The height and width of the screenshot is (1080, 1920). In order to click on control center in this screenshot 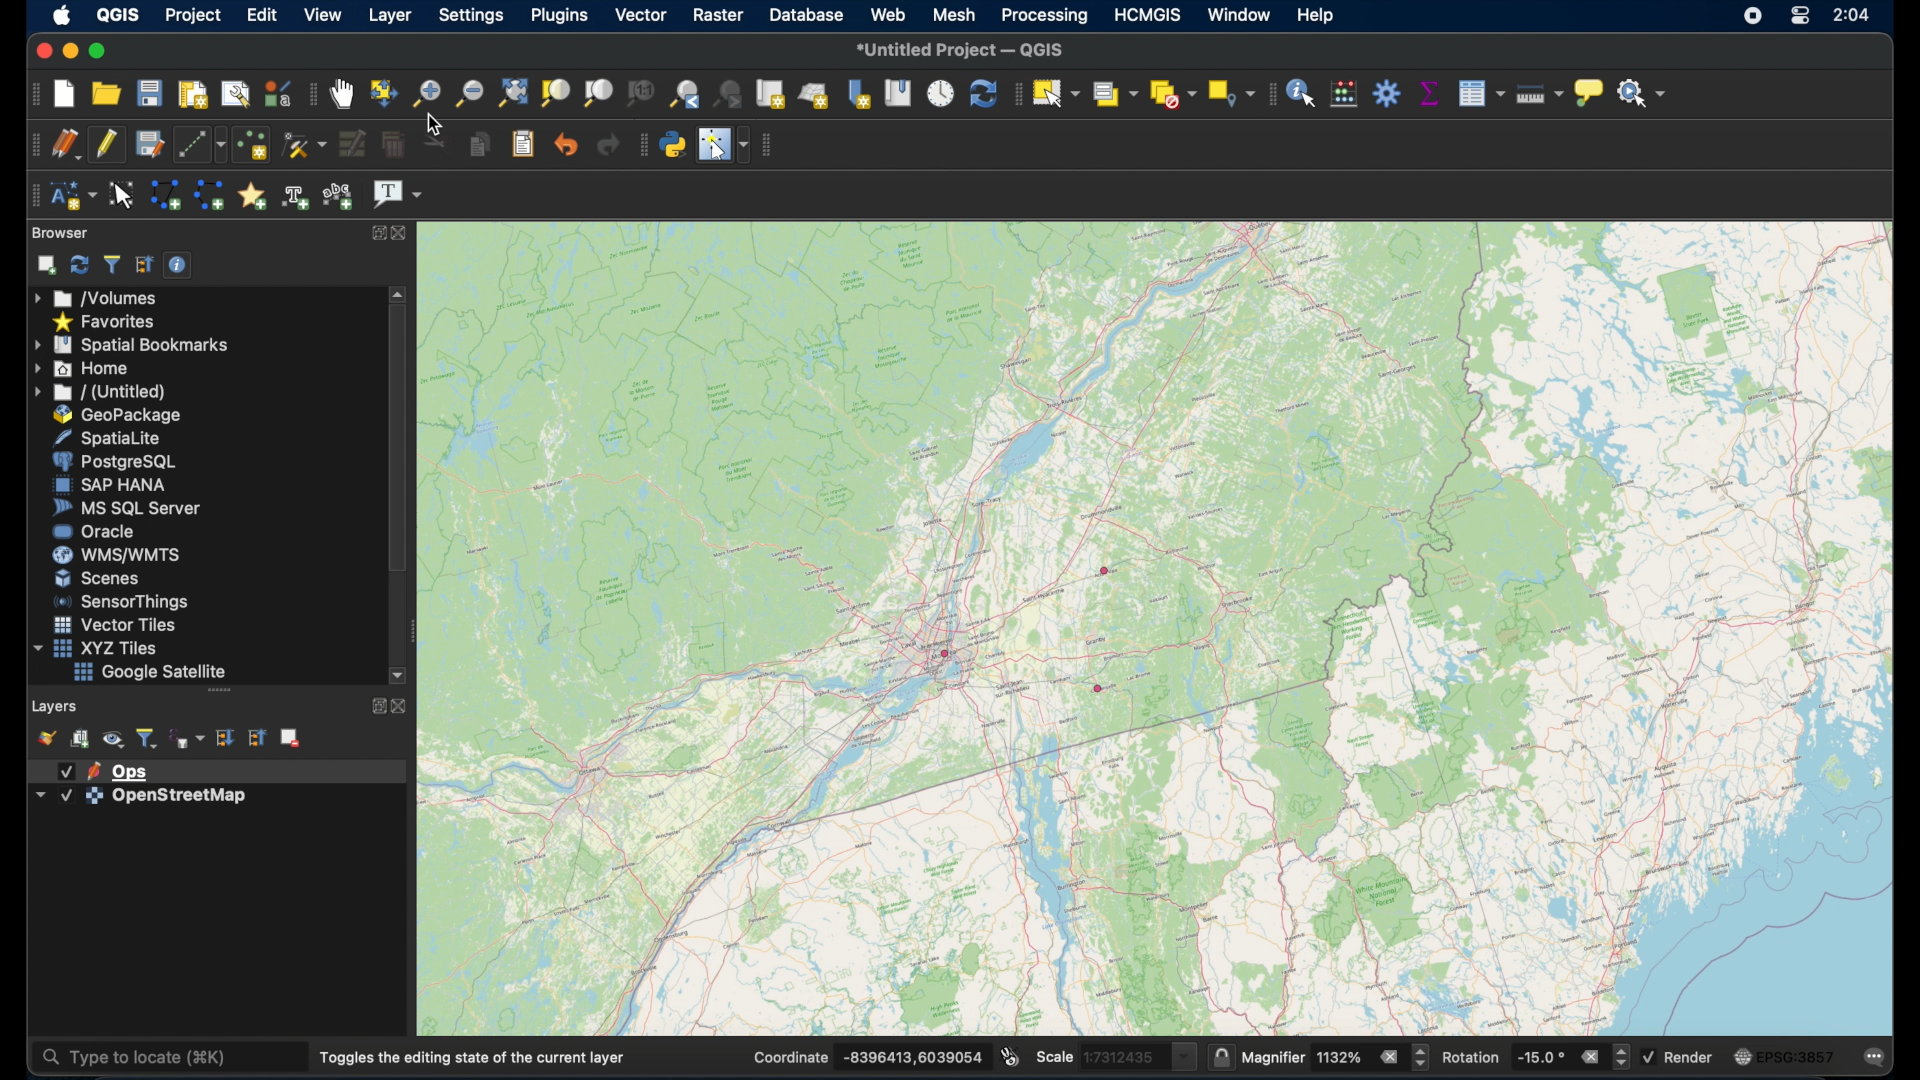, I will do `click(1801, 17)`.